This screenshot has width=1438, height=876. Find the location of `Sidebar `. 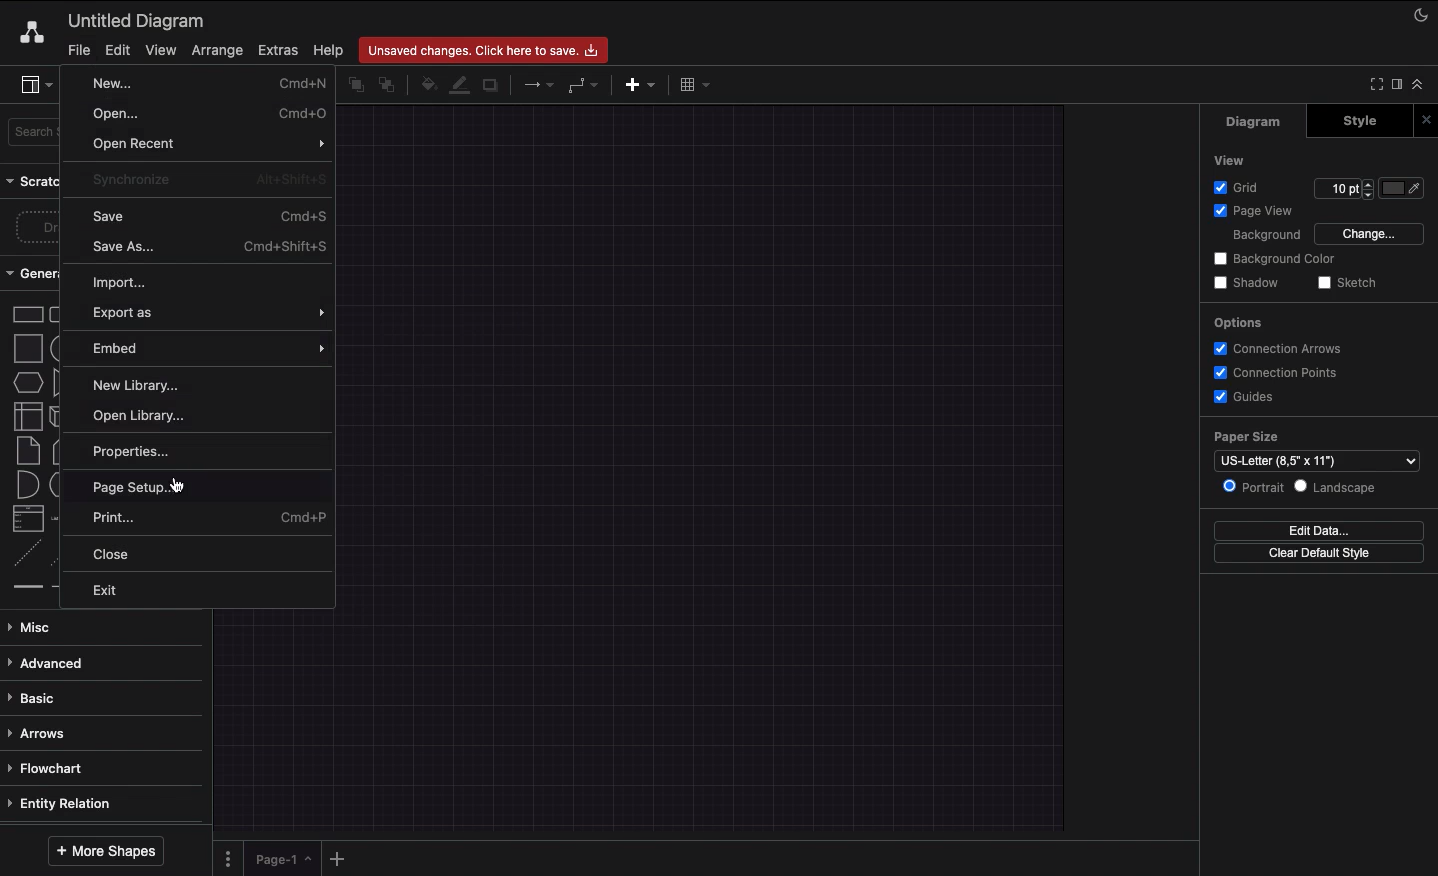

Sidebar  is located at coordinates (36, 86).